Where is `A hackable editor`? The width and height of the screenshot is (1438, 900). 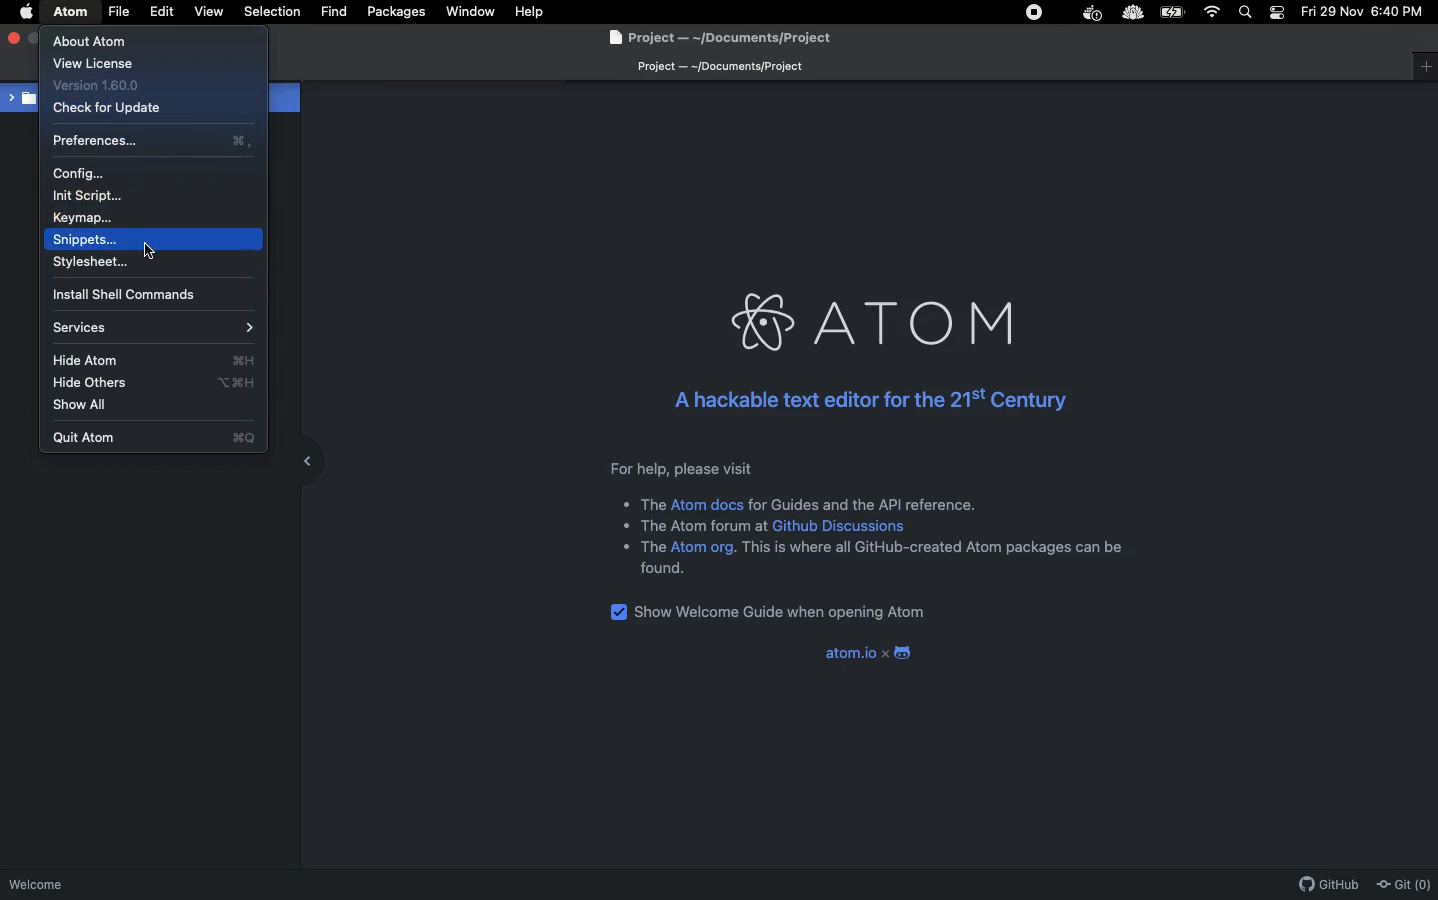
A hackable editor is located at coordinates (866, 401).